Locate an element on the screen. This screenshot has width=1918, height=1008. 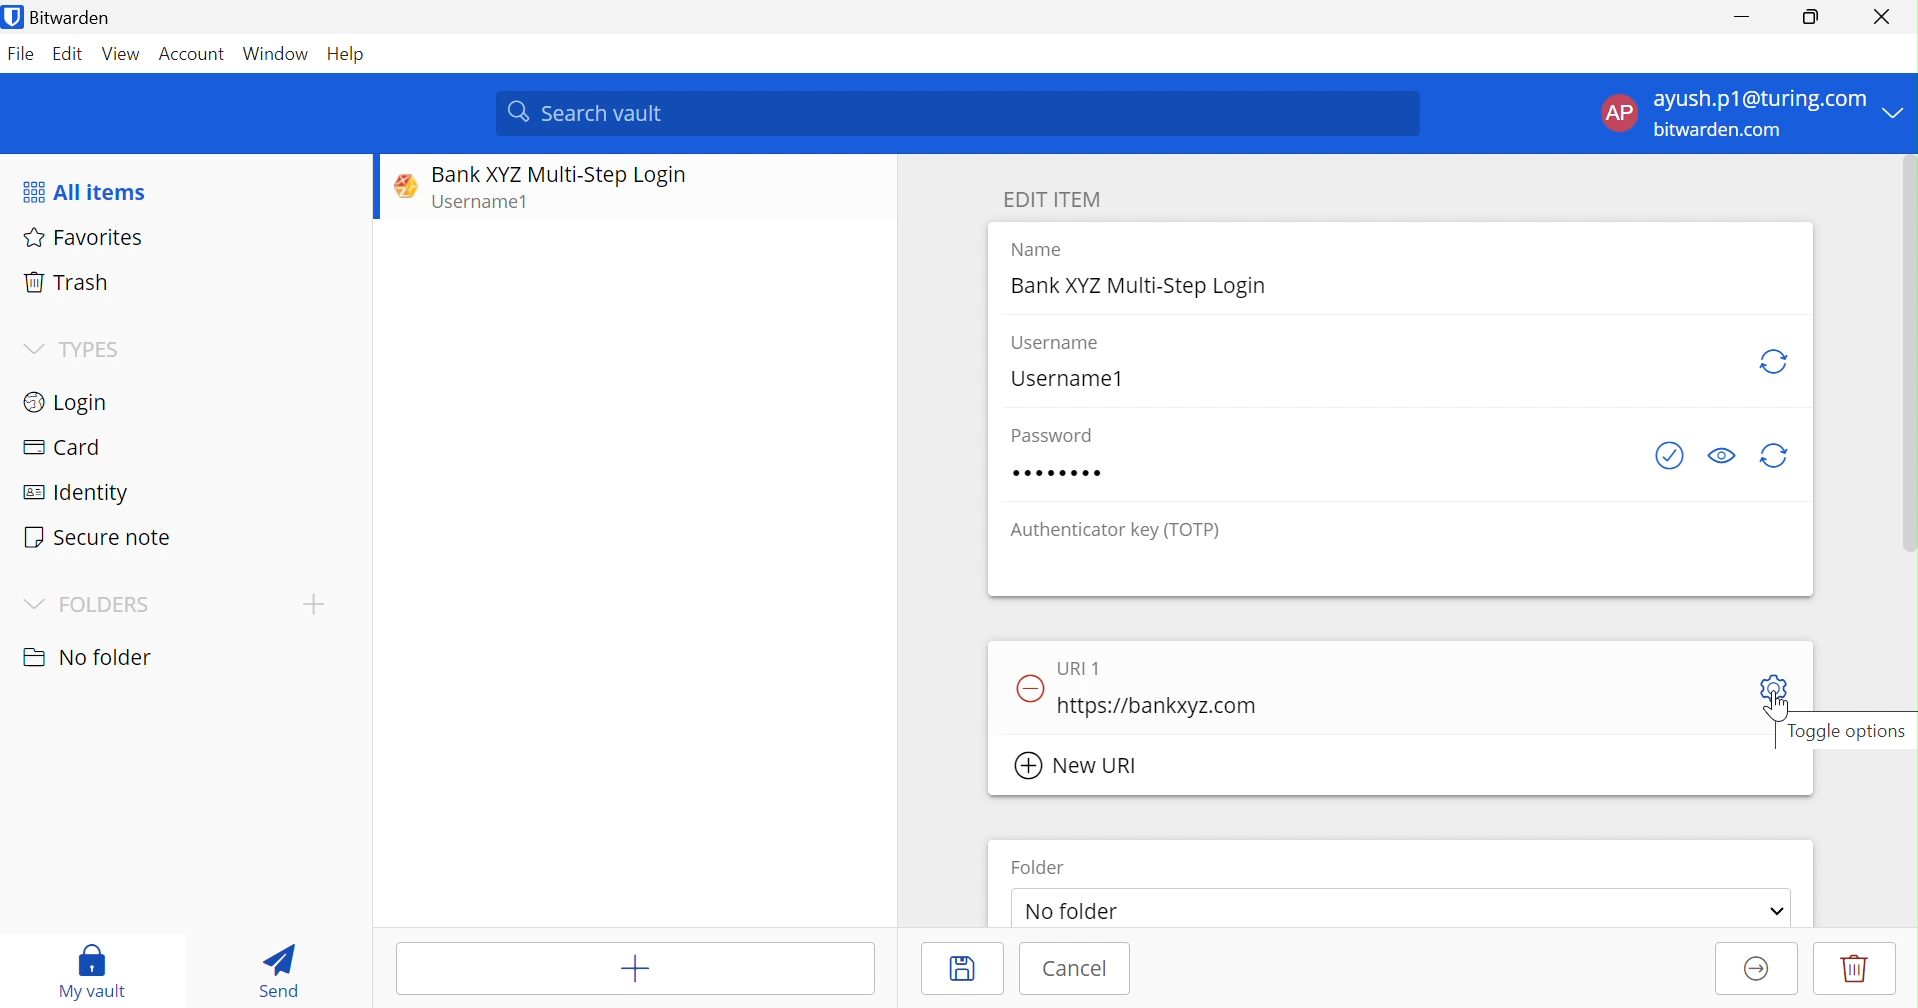
Authenticator key (TOTP) is located at coordinates (1117, 533).